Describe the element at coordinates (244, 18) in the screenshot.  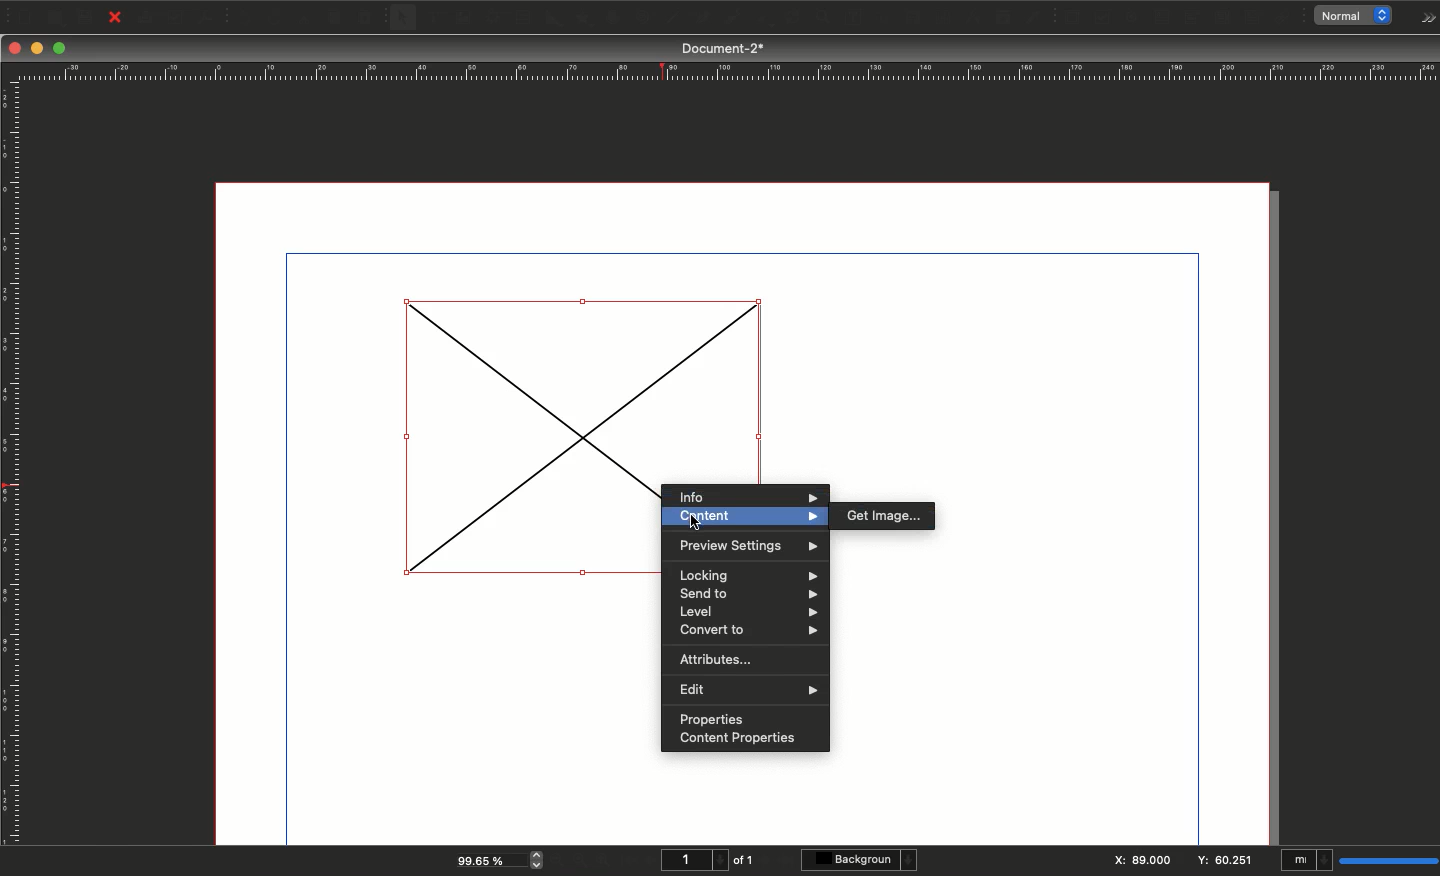
I see `Undo` at that location.